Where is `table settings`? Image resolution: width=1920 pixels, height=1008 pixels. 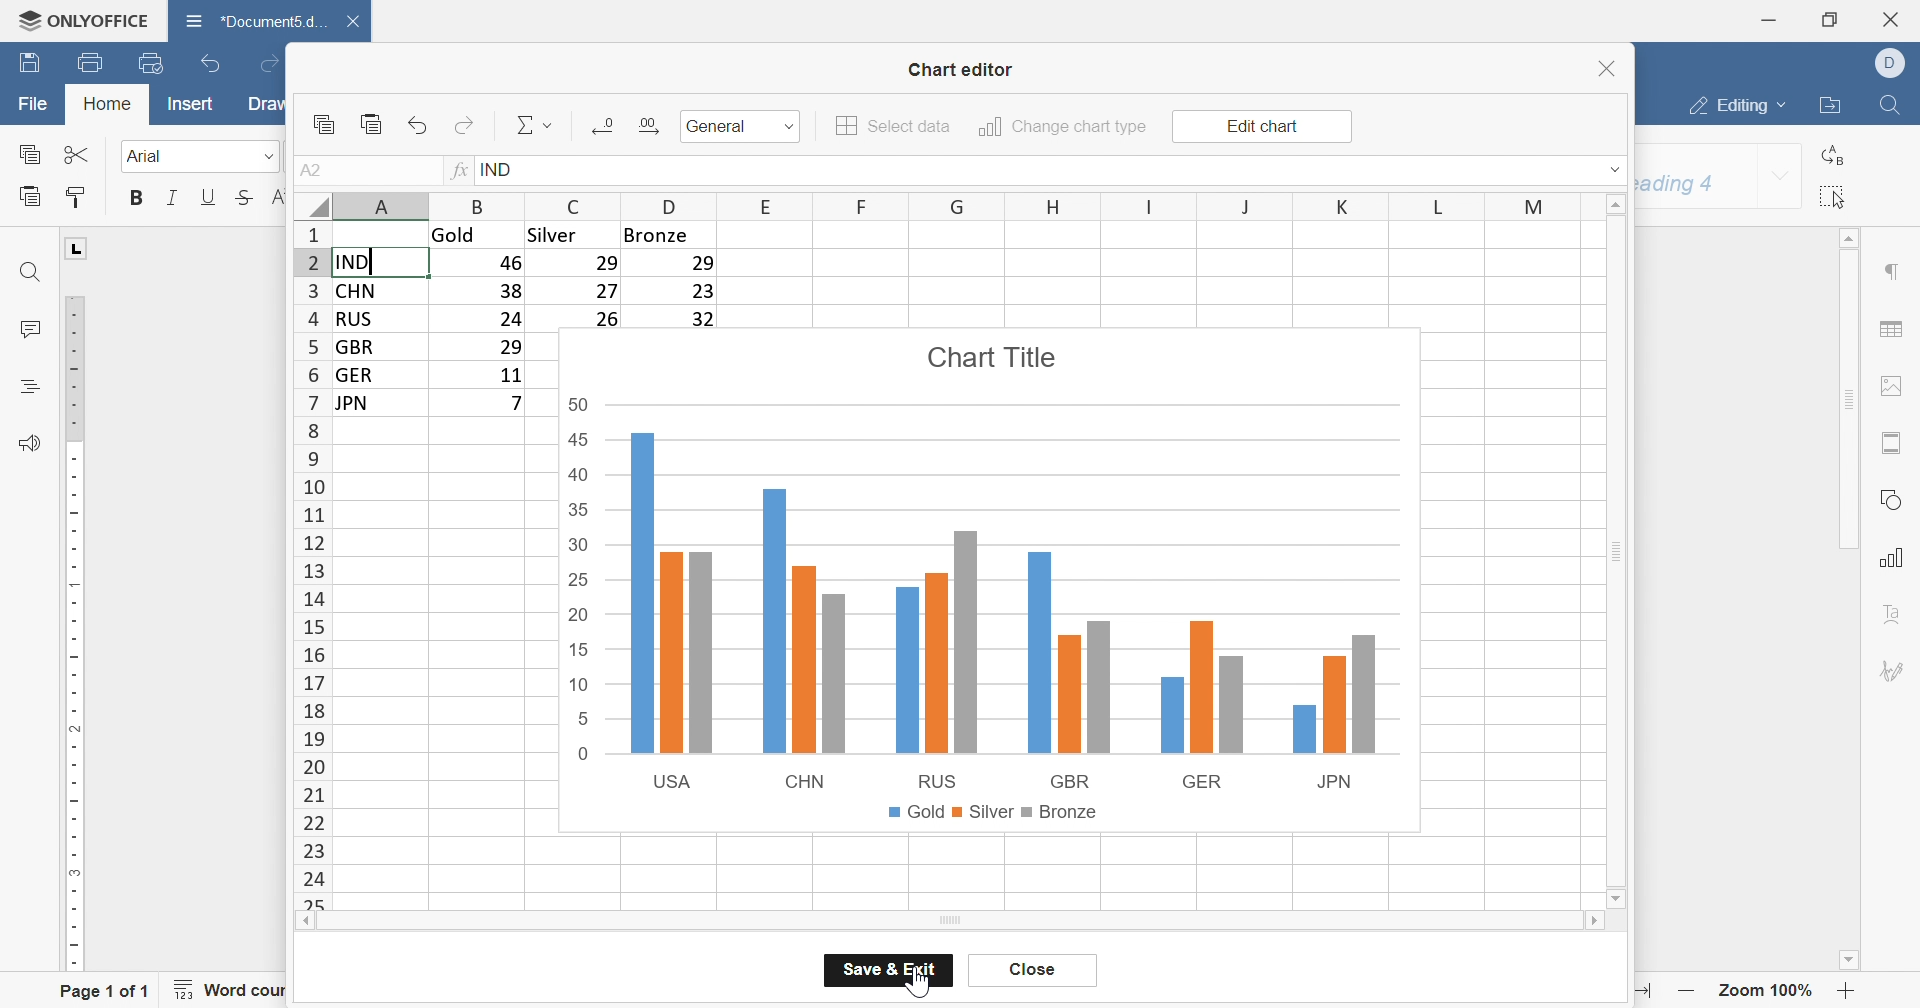 table settings is located at coordinates (1891, 329).